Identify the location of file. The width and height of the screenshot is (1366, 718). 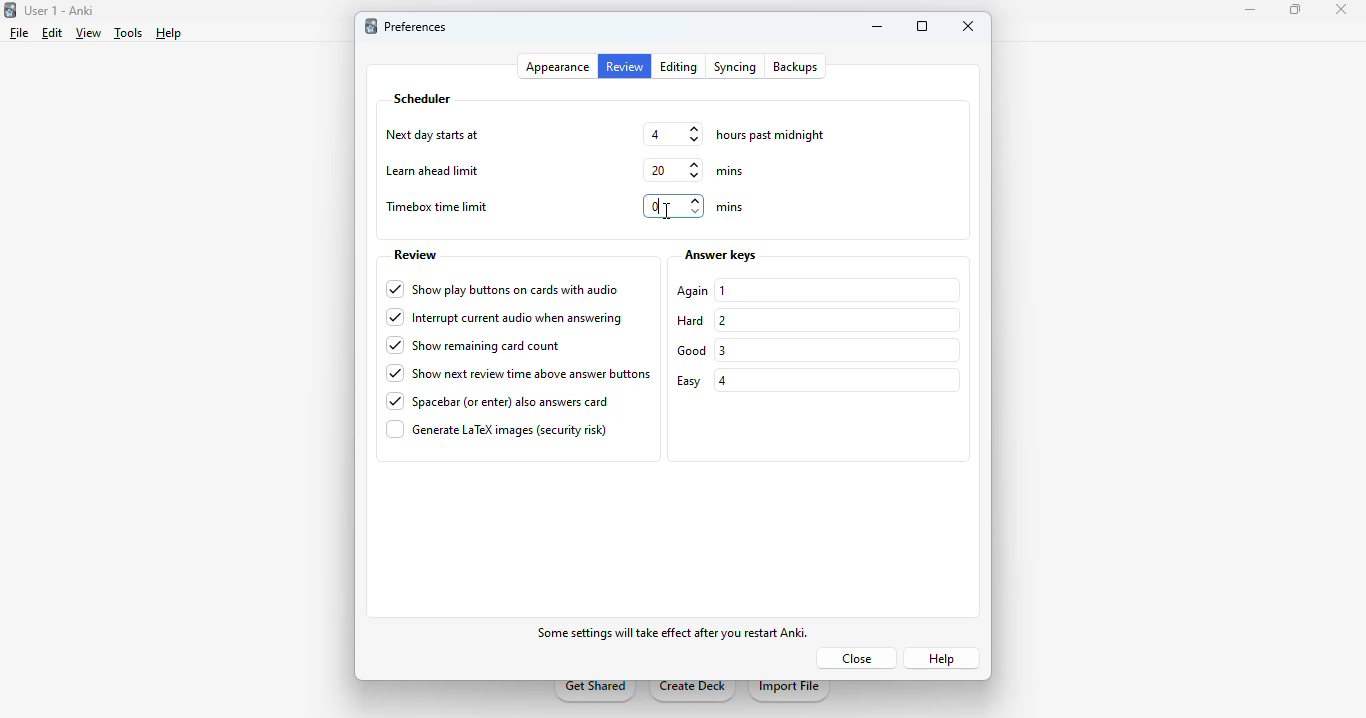
(20, 33).